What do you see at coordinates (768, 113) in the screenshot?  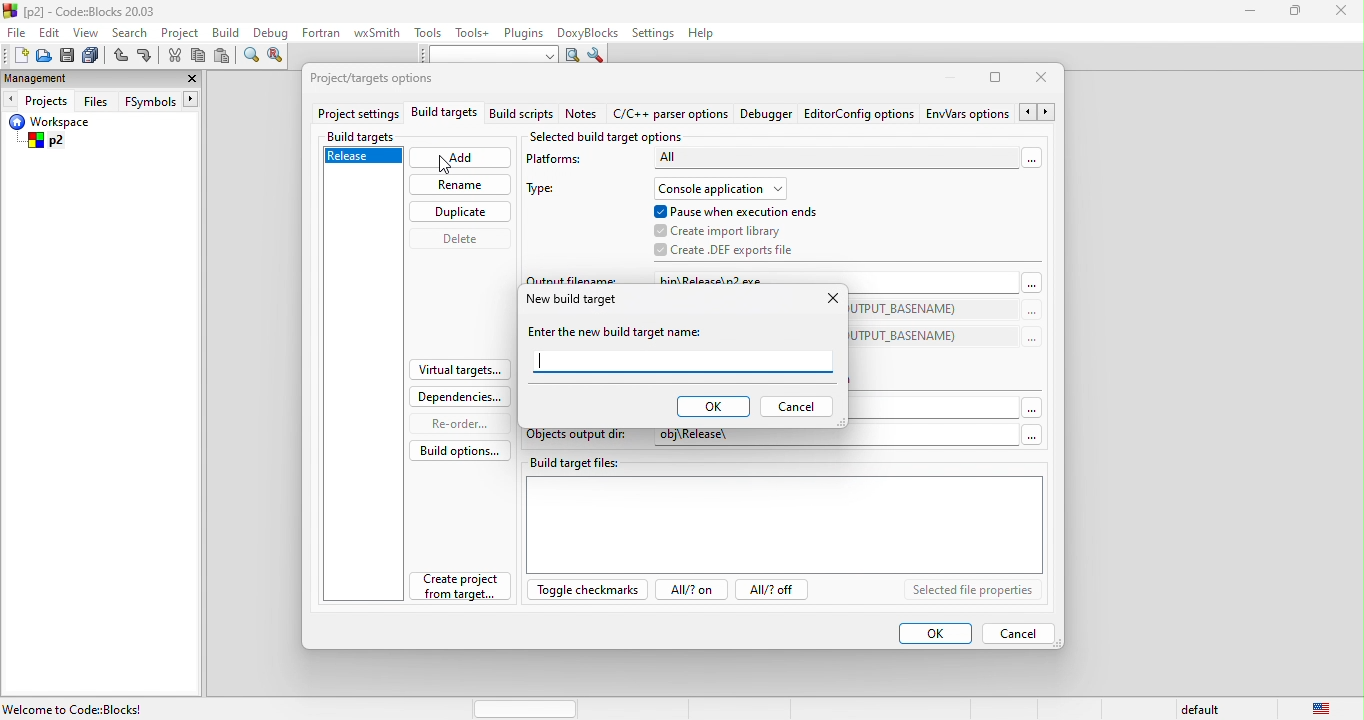 I see `debugger` at bounding box center [768, 113].